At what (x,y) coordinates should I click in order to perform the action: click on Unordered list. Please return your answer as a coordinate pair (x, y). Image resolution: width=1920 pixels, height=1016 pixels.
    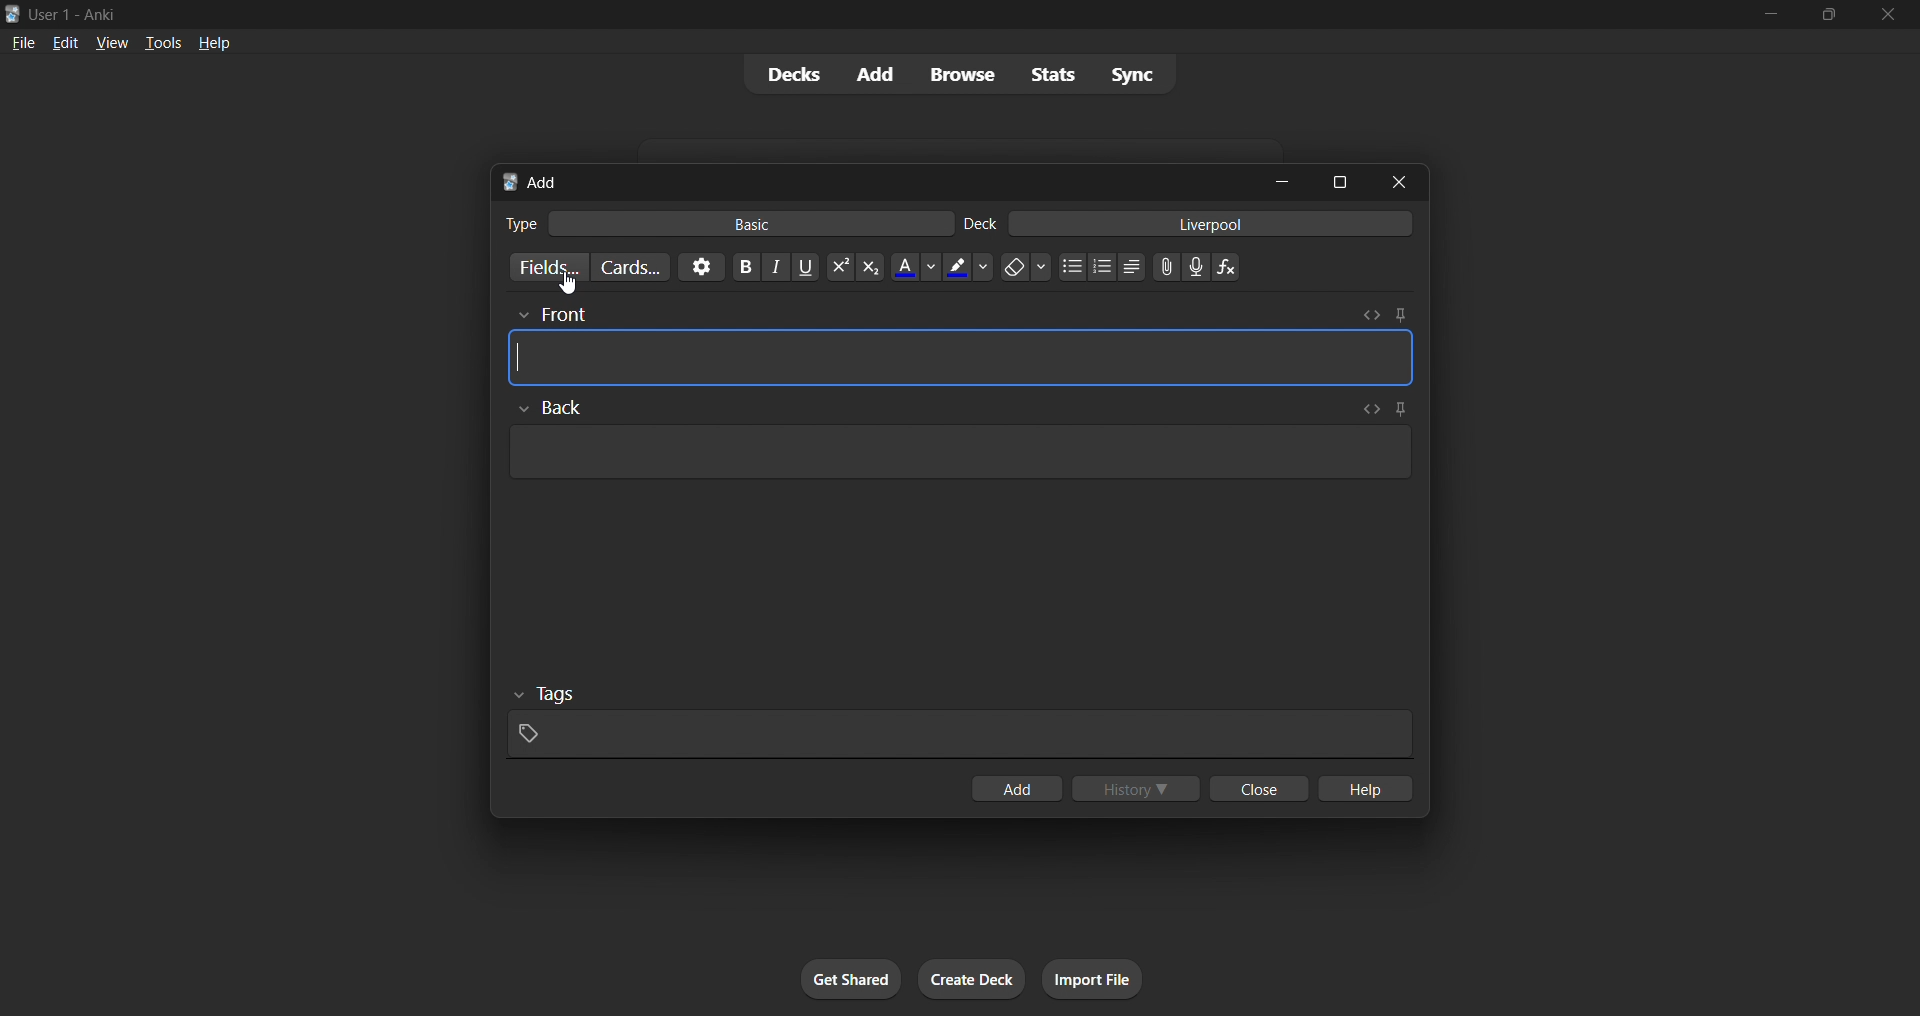
    Looking at the image, I should click on (1073, 266).